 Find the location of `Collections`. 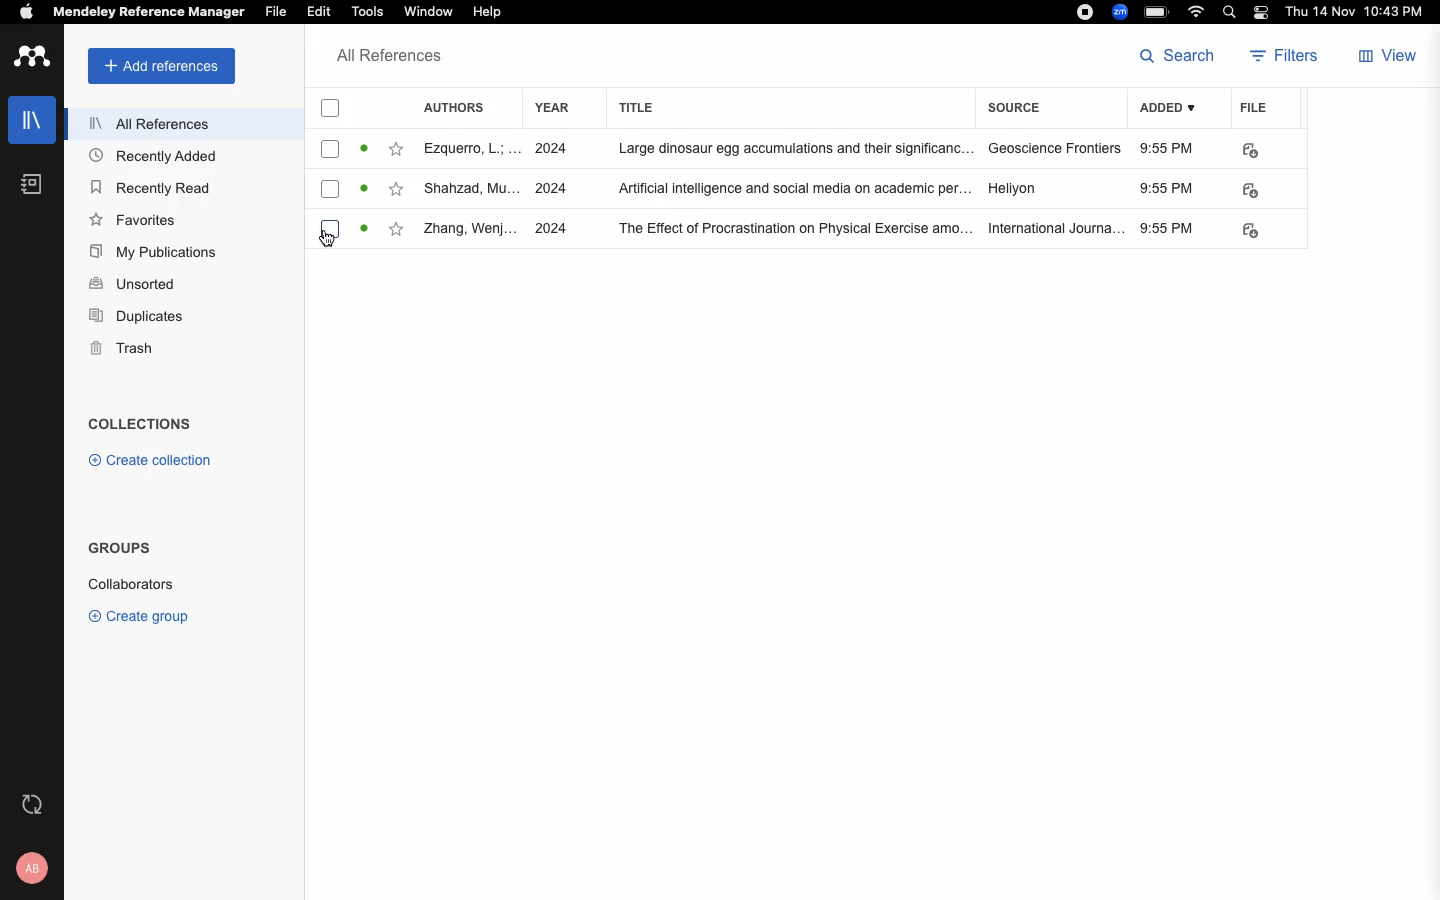

Collections is located at coordinates (140, 426).